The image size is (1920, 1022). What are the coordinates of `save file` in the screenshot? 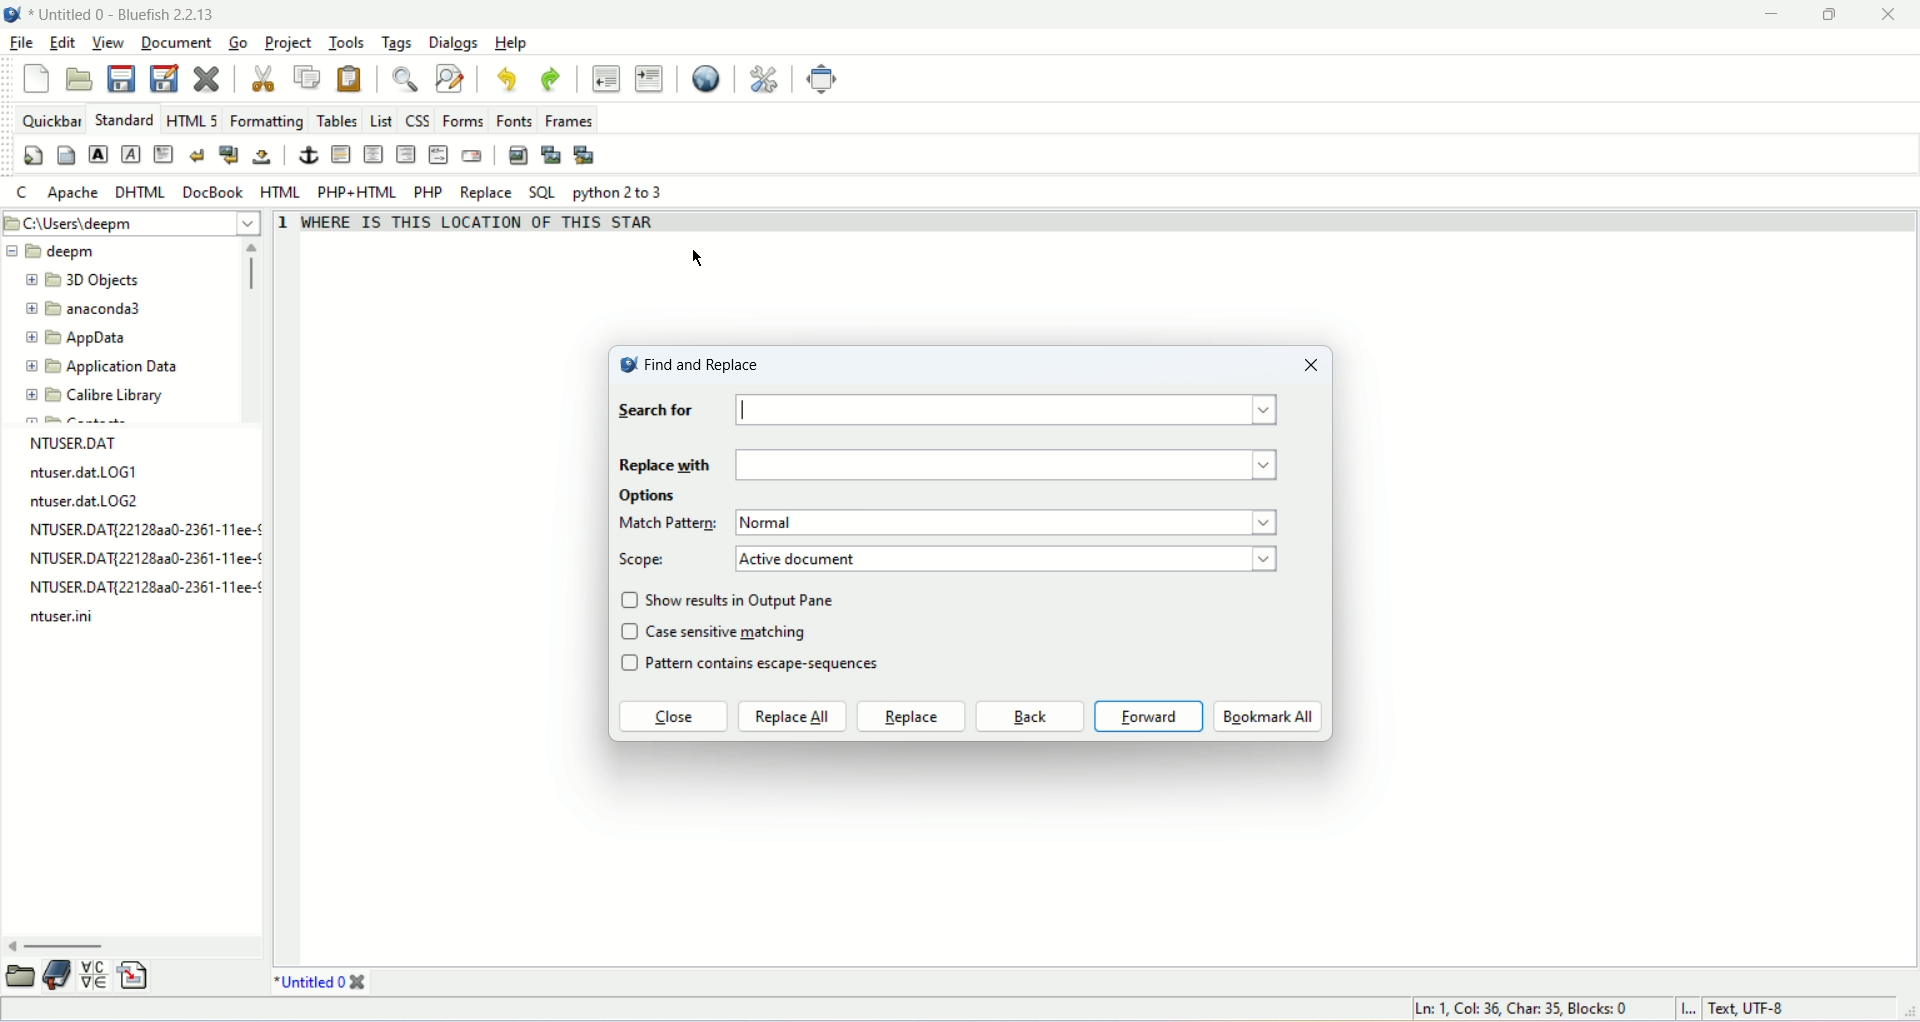 It's located at (124, 79).